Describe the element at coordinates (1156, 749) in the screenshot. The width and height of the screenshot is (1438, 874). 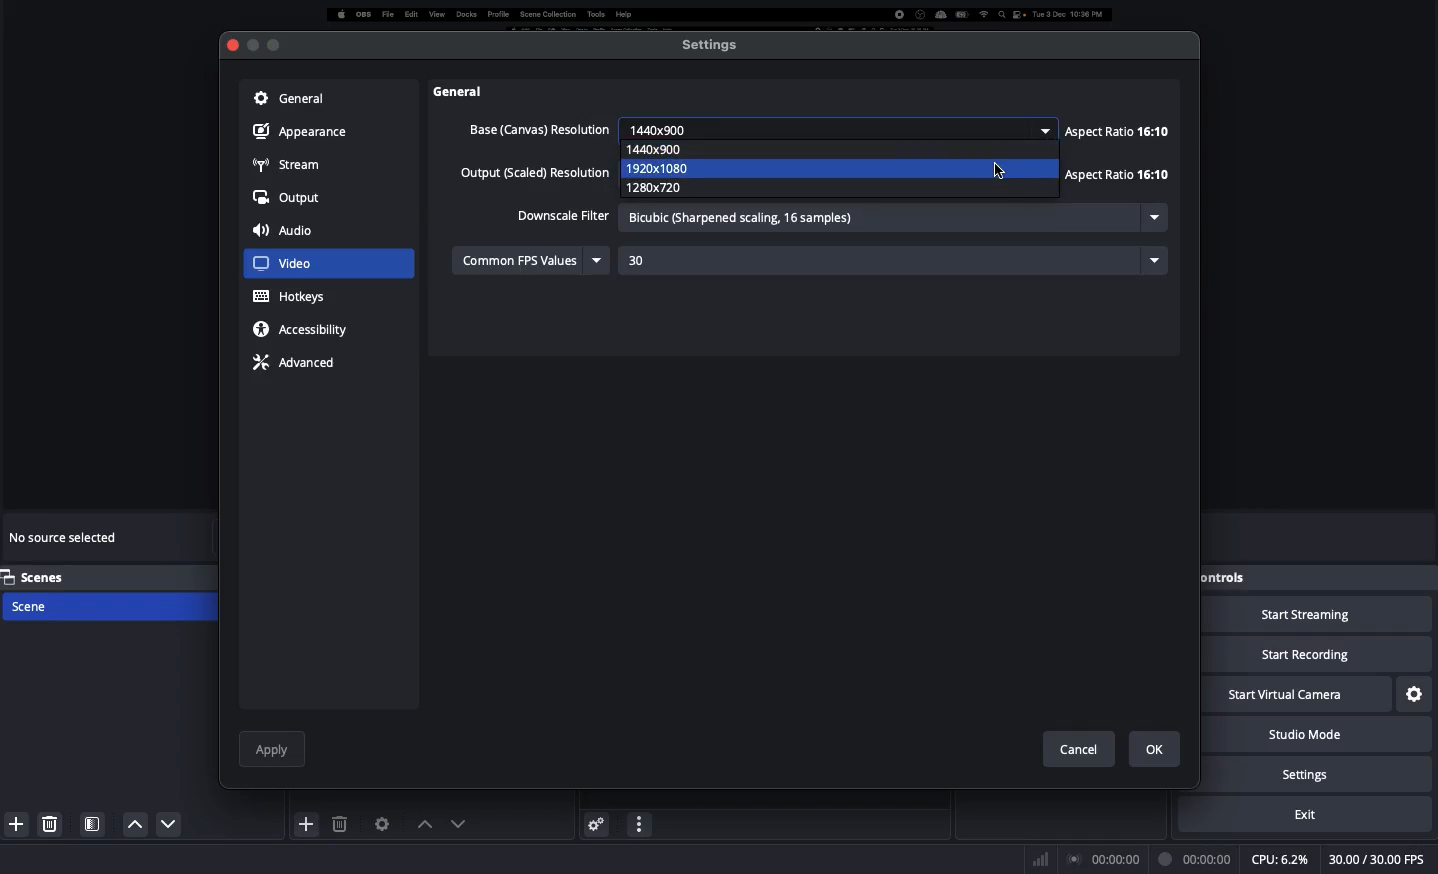
I see `Ok` at that location.